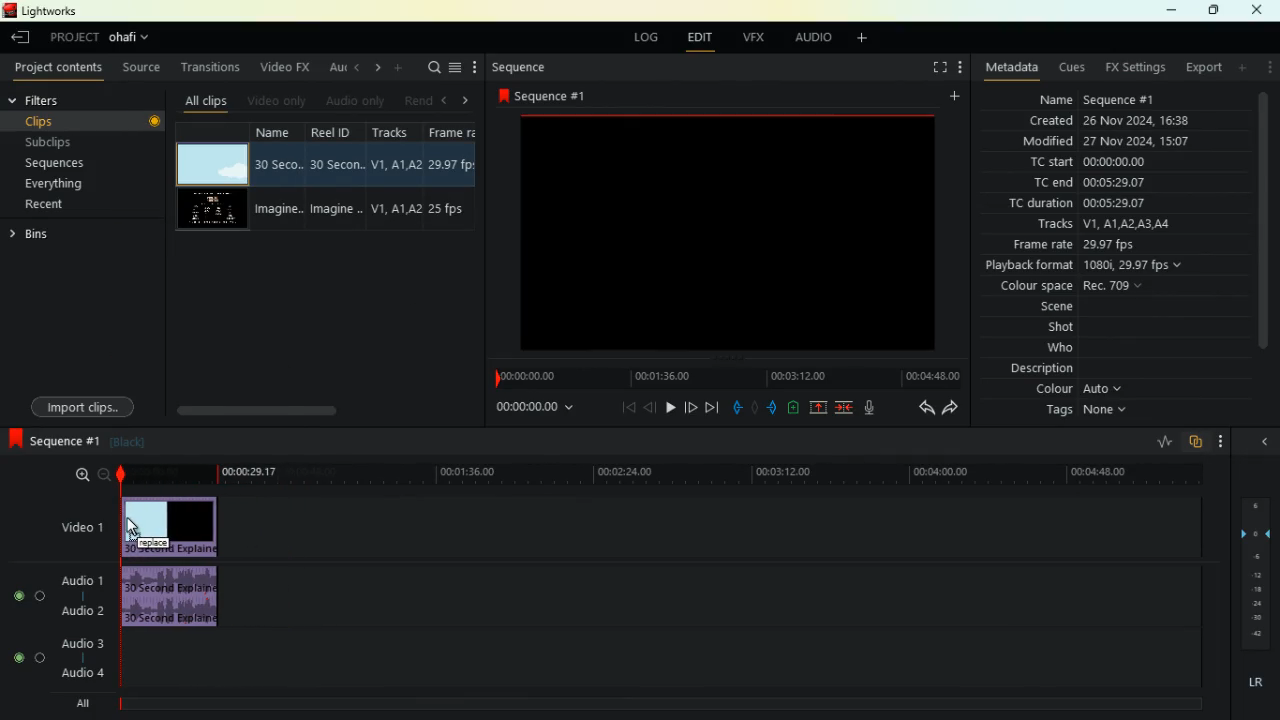  I want to click on sequences, so click(70, 161).